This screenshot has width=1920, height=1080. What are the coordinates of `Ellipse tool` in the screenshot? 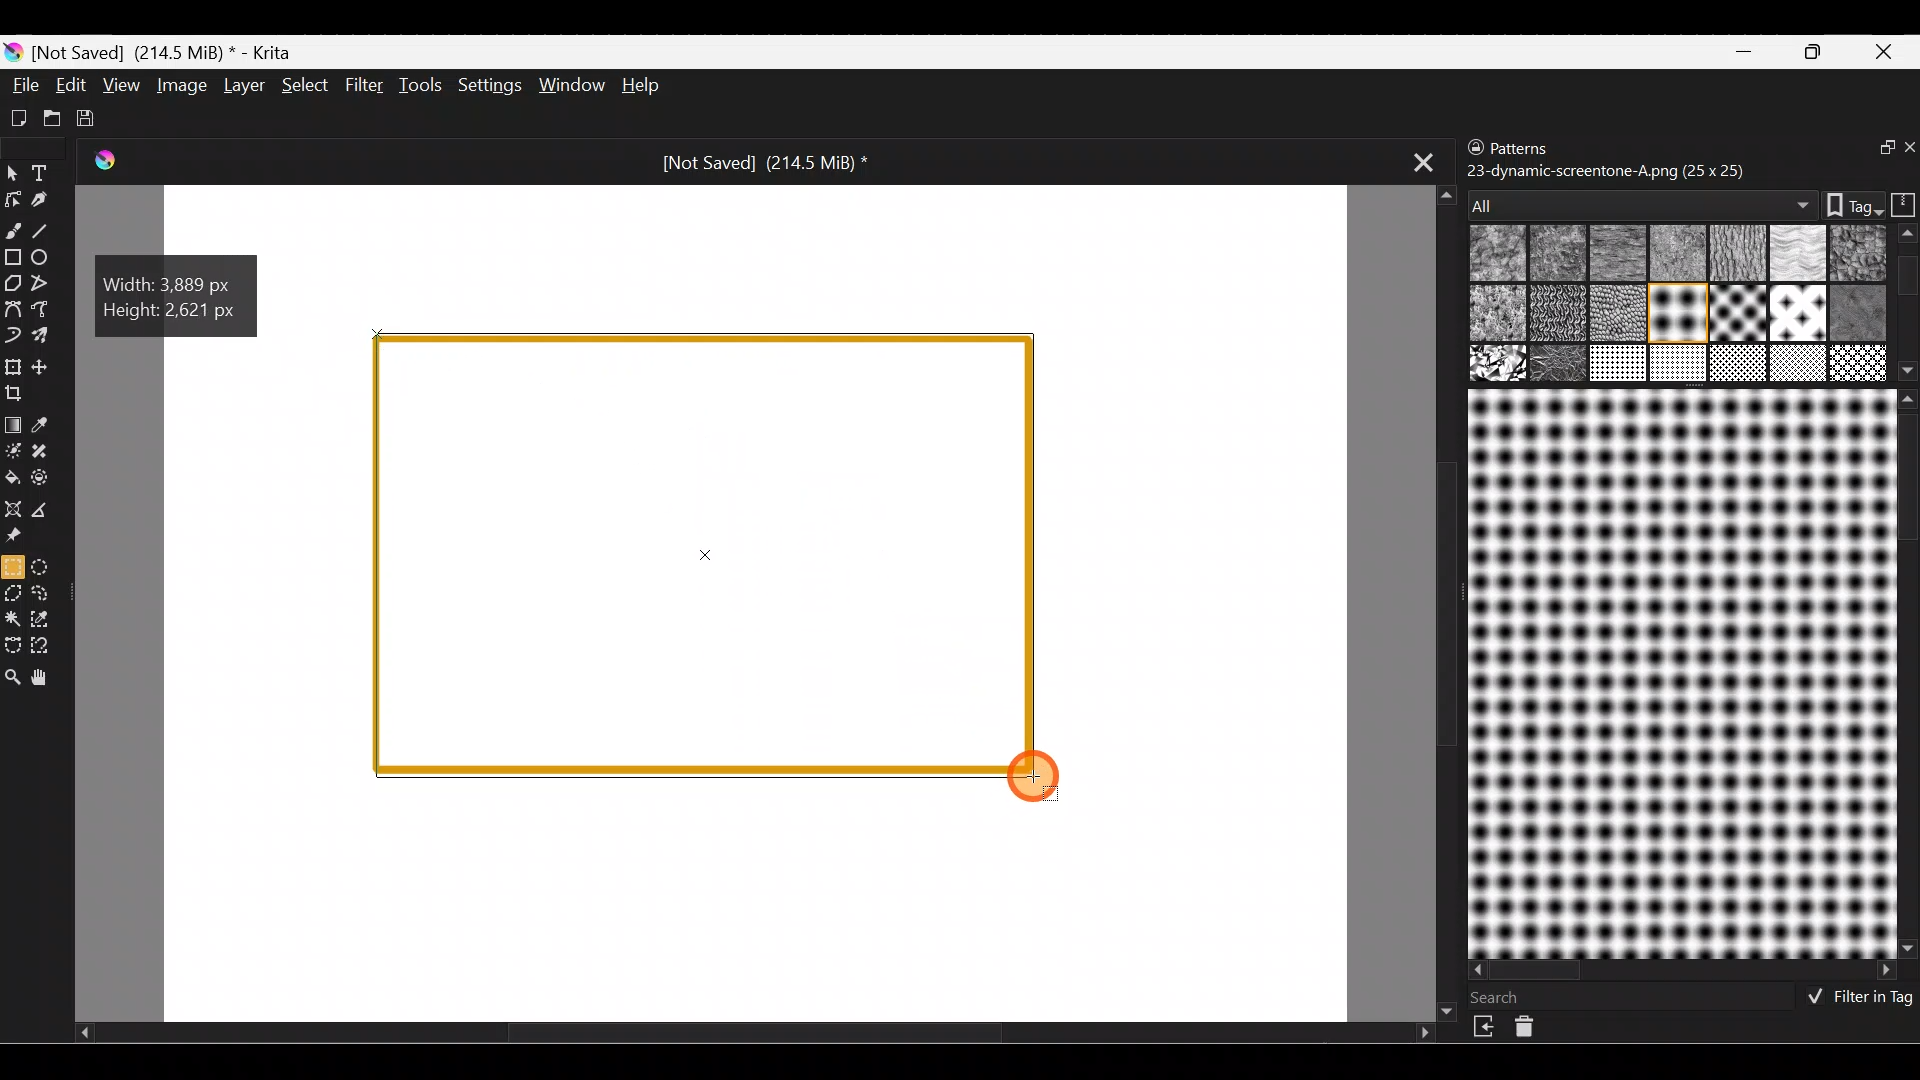 It's located at (49, 257).